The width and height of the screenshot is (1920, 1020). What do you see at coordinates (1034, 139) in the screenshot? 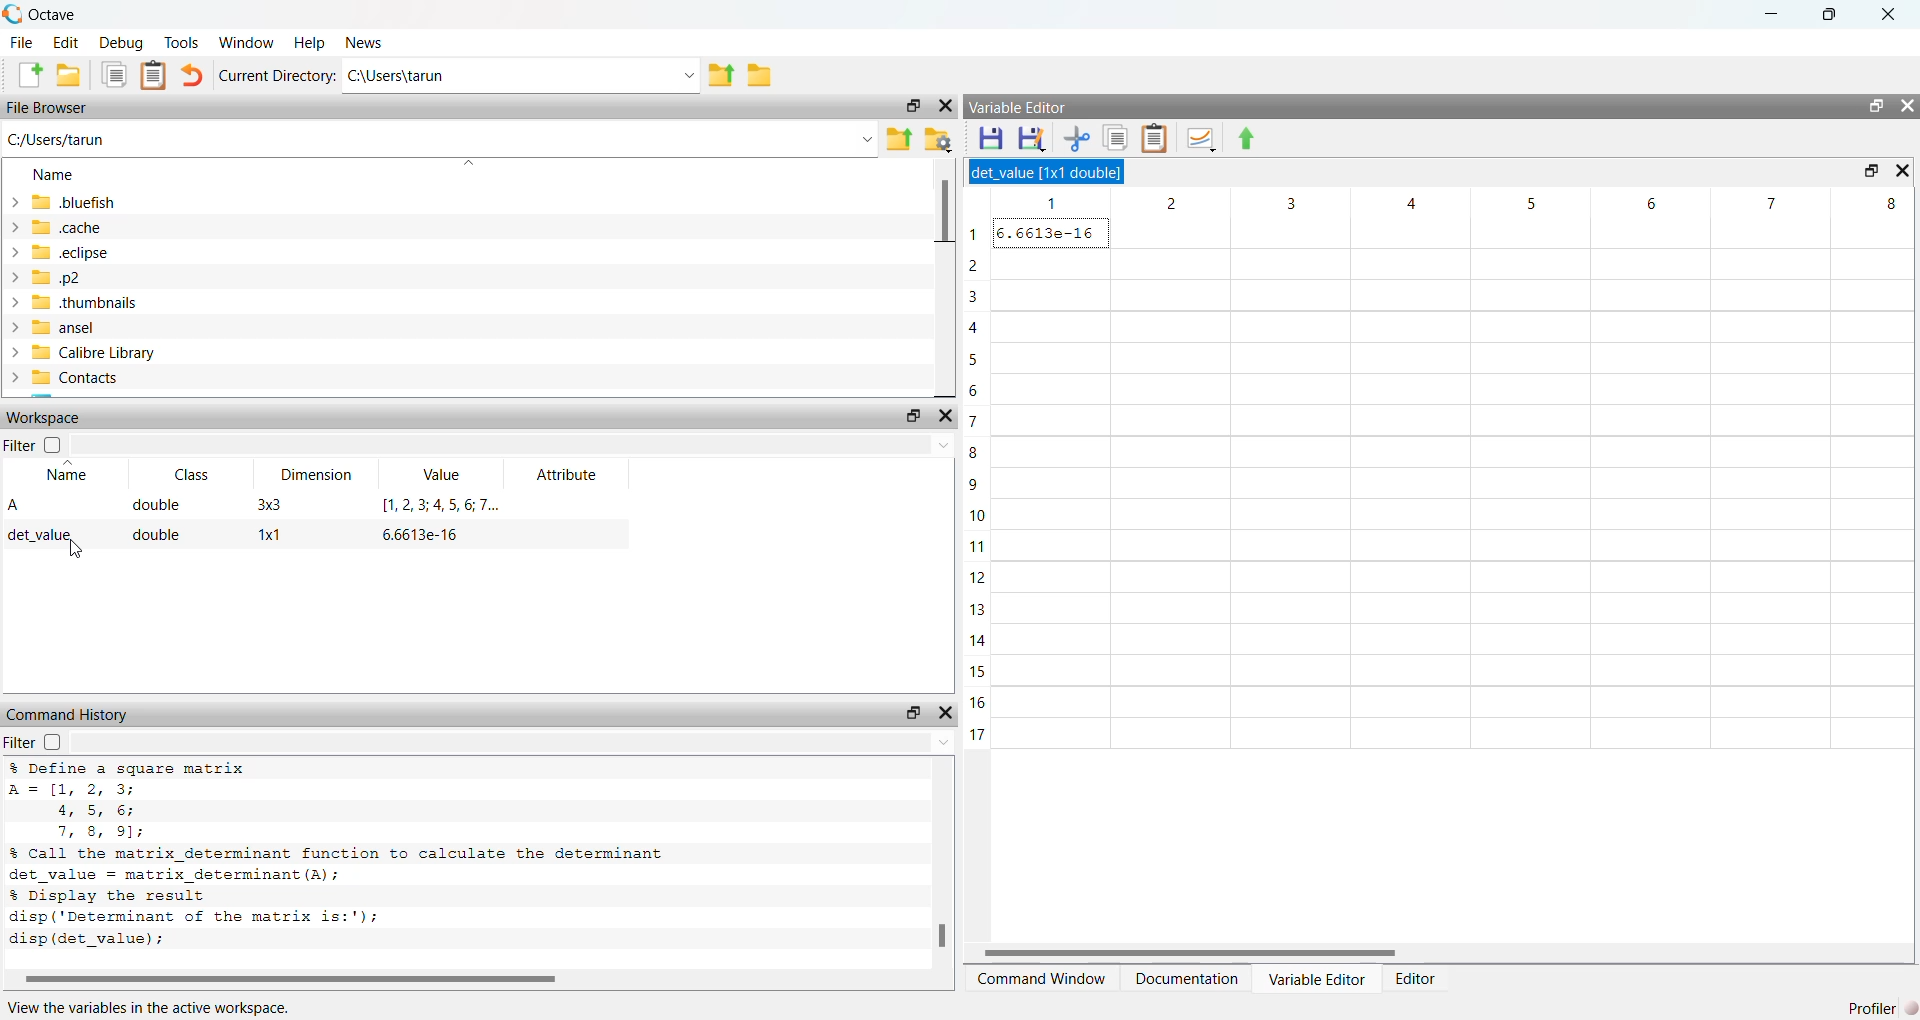
I see `save variable to a file in different format` at bounding box center [1034, 139].